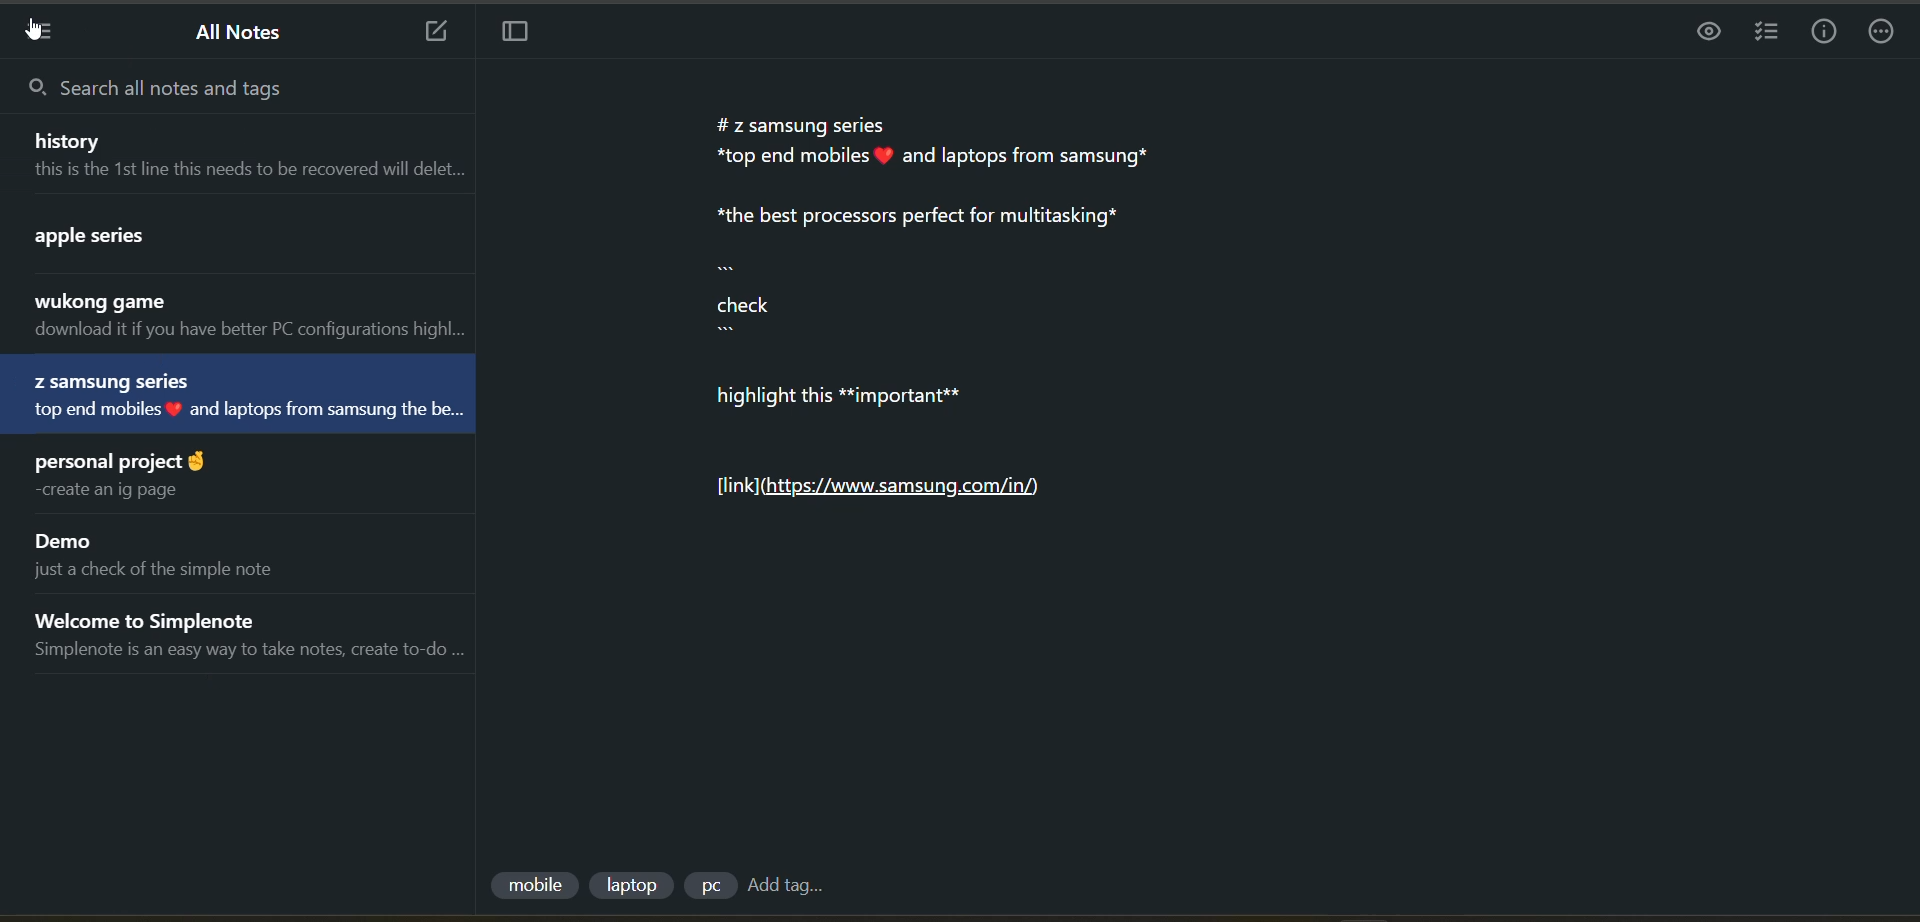 The height and width of the screenshot is (922, 1920). What do you see at coordinates (533, 888) in the screenshot?
I see `tag 1` at bounding box center [533, 888].